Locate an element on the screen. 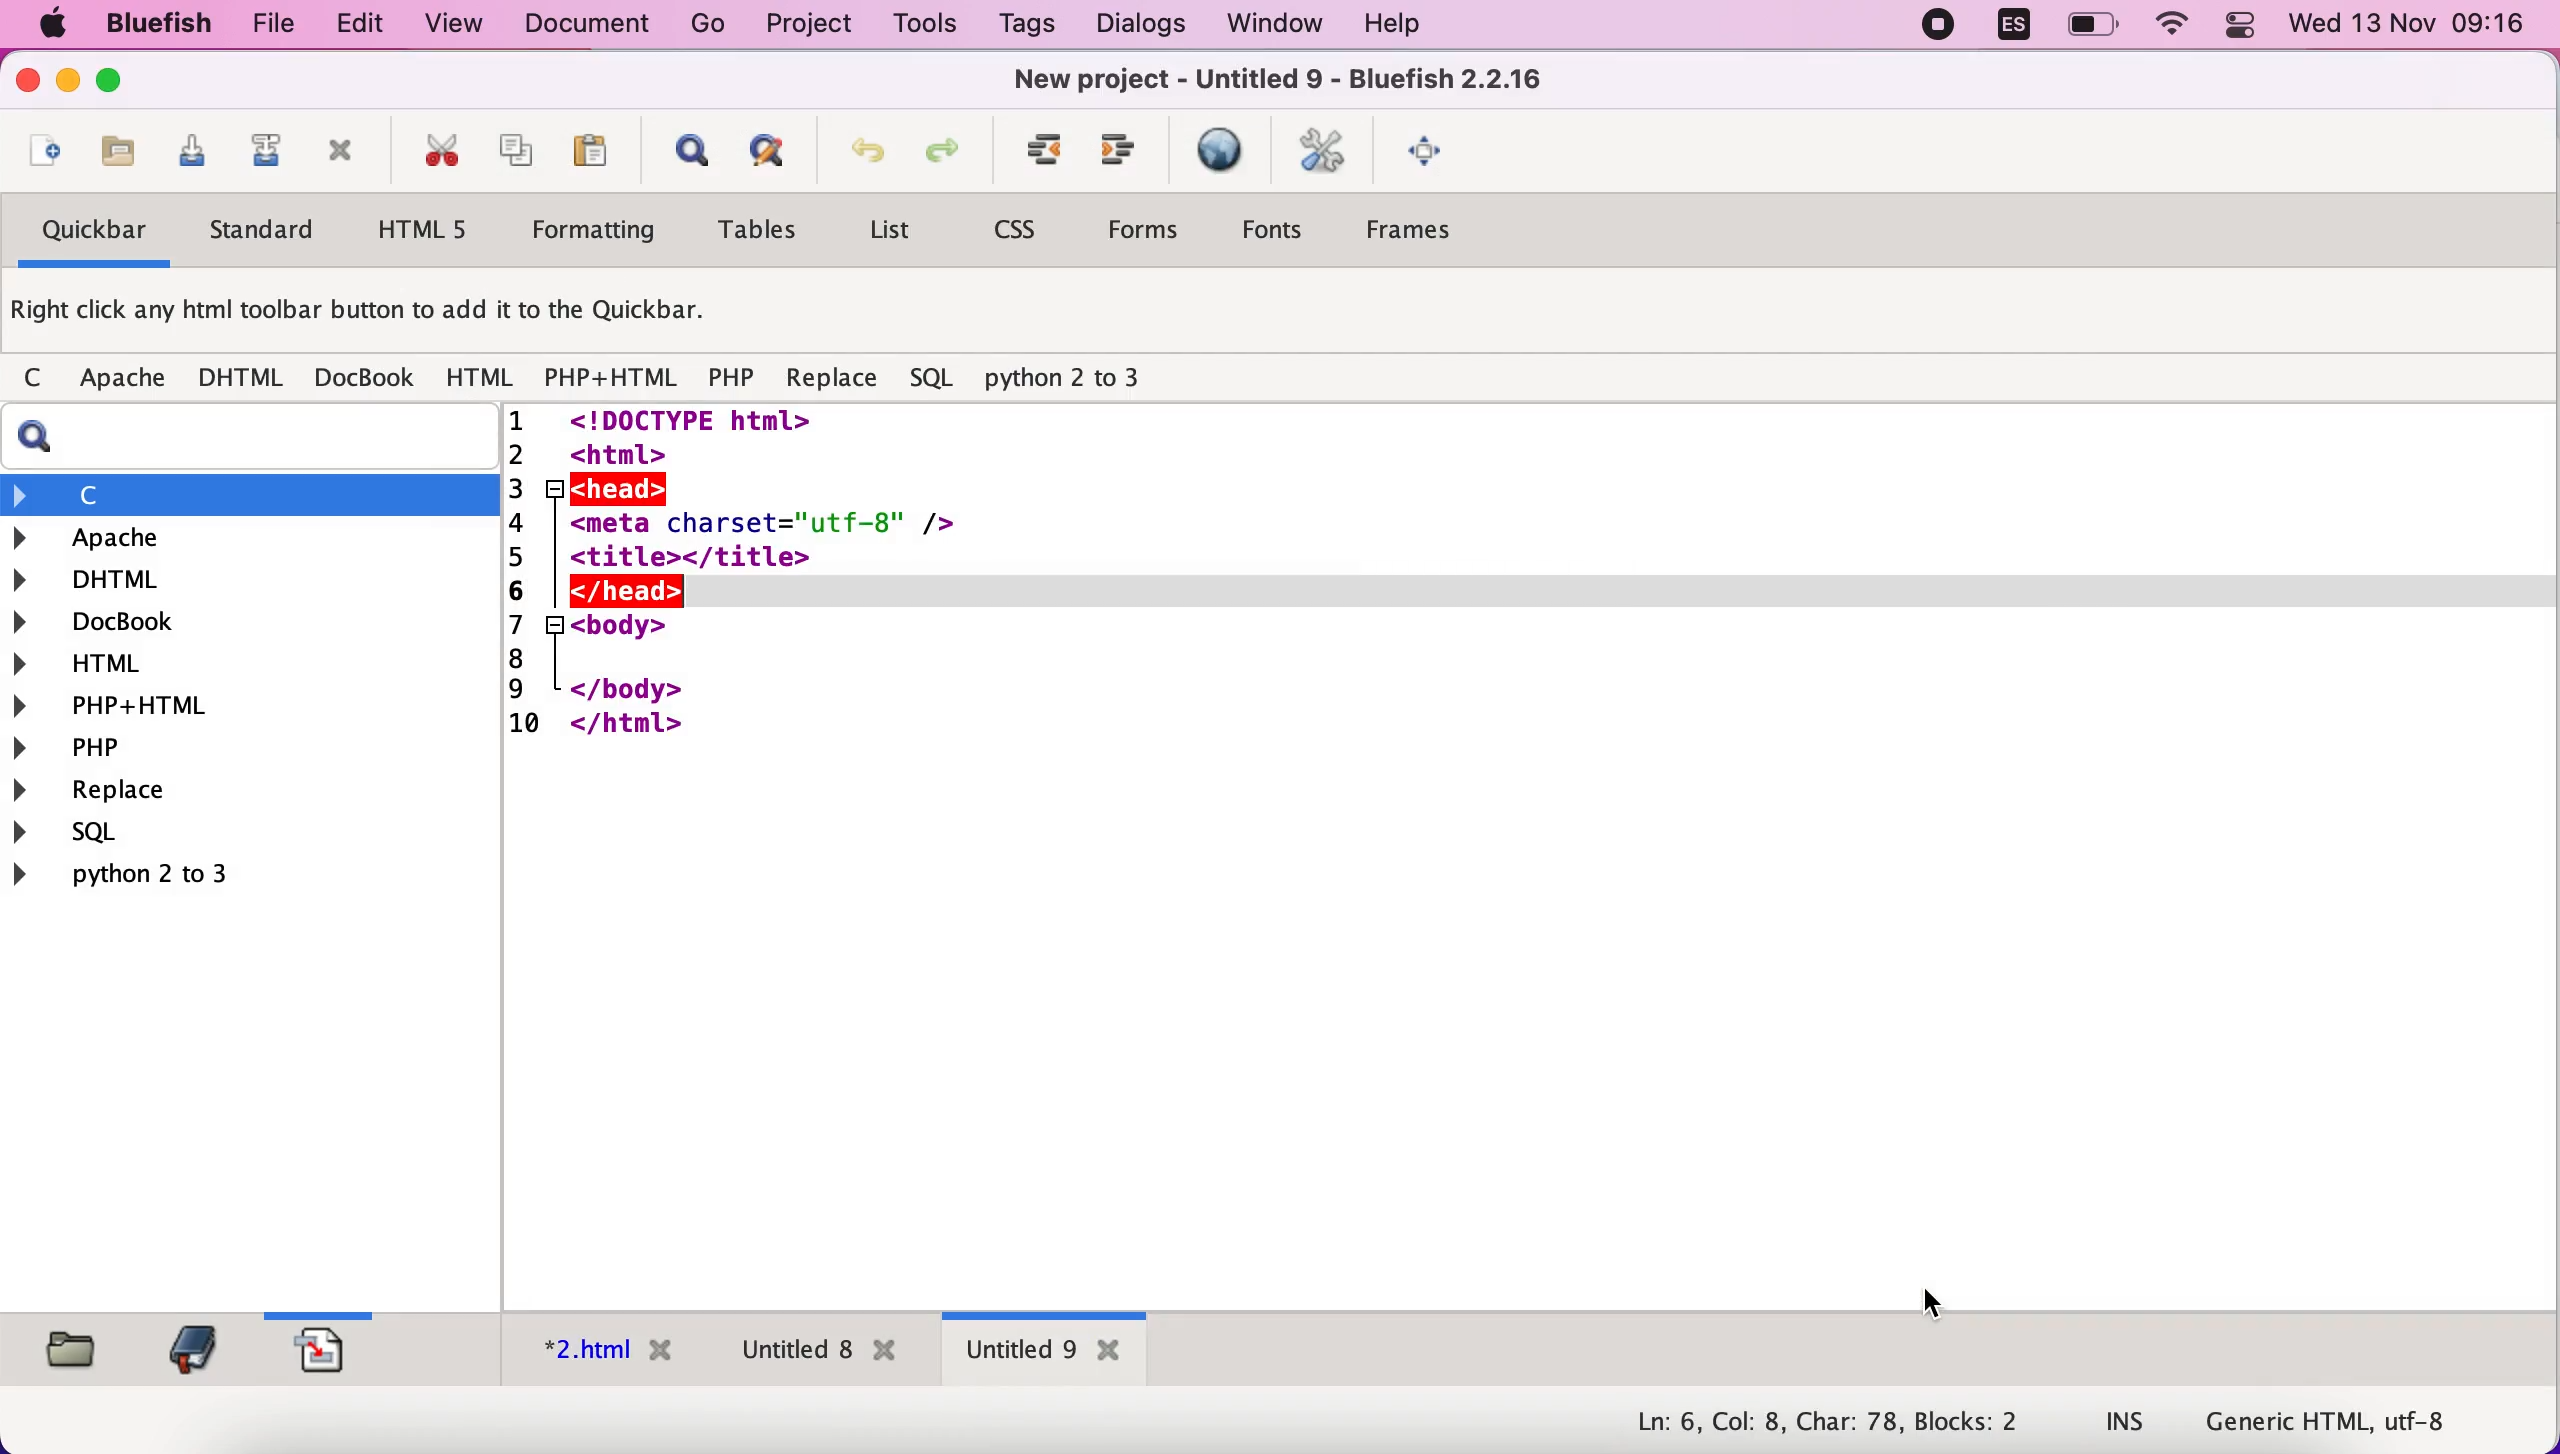 The width and height of the screenshot is (2560, 1454). new project is located at coordinates (1318, 77).